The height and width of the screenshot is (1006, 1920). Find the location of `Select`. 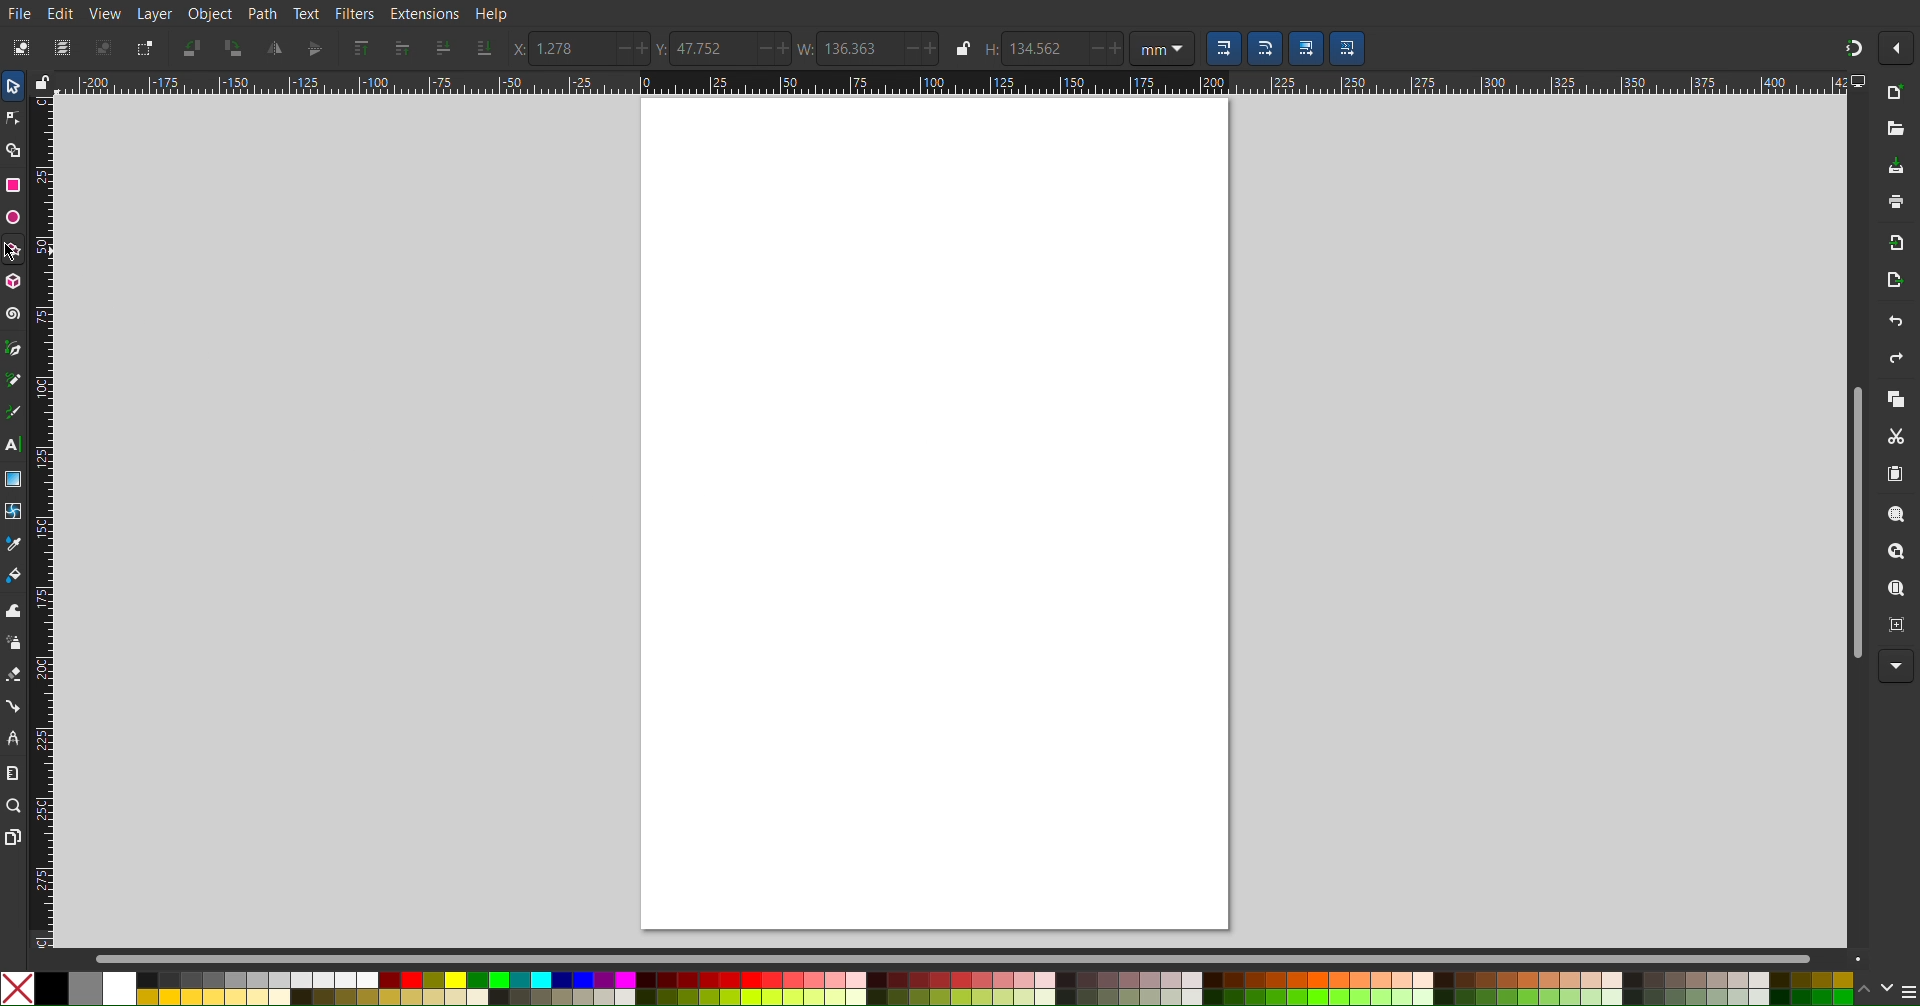

Select is located at coordinates (12, 86).